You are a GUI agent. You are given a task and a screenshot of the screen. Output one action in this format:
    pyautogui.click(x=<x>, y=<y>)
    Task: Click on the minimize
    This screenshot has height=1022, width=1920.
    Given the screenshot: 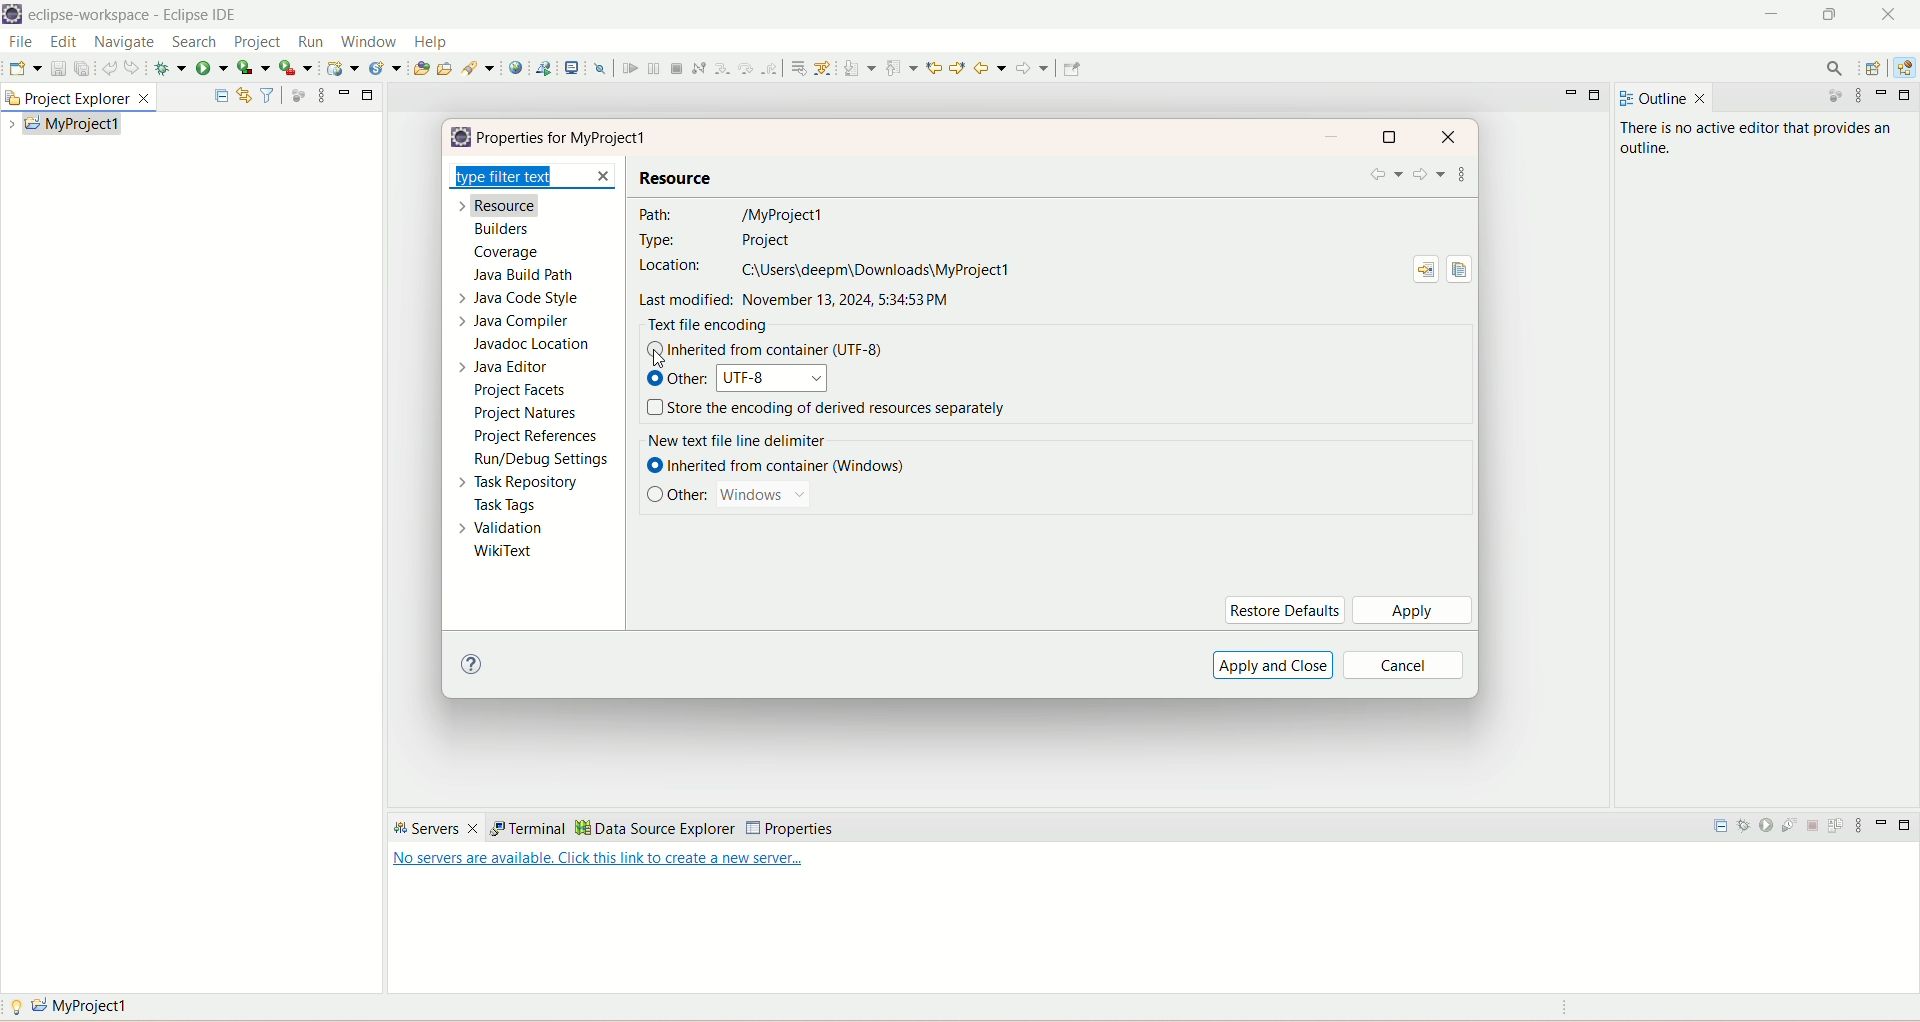 What is the action you would take?
    pyautogui.click(x=1336, y=139)
    